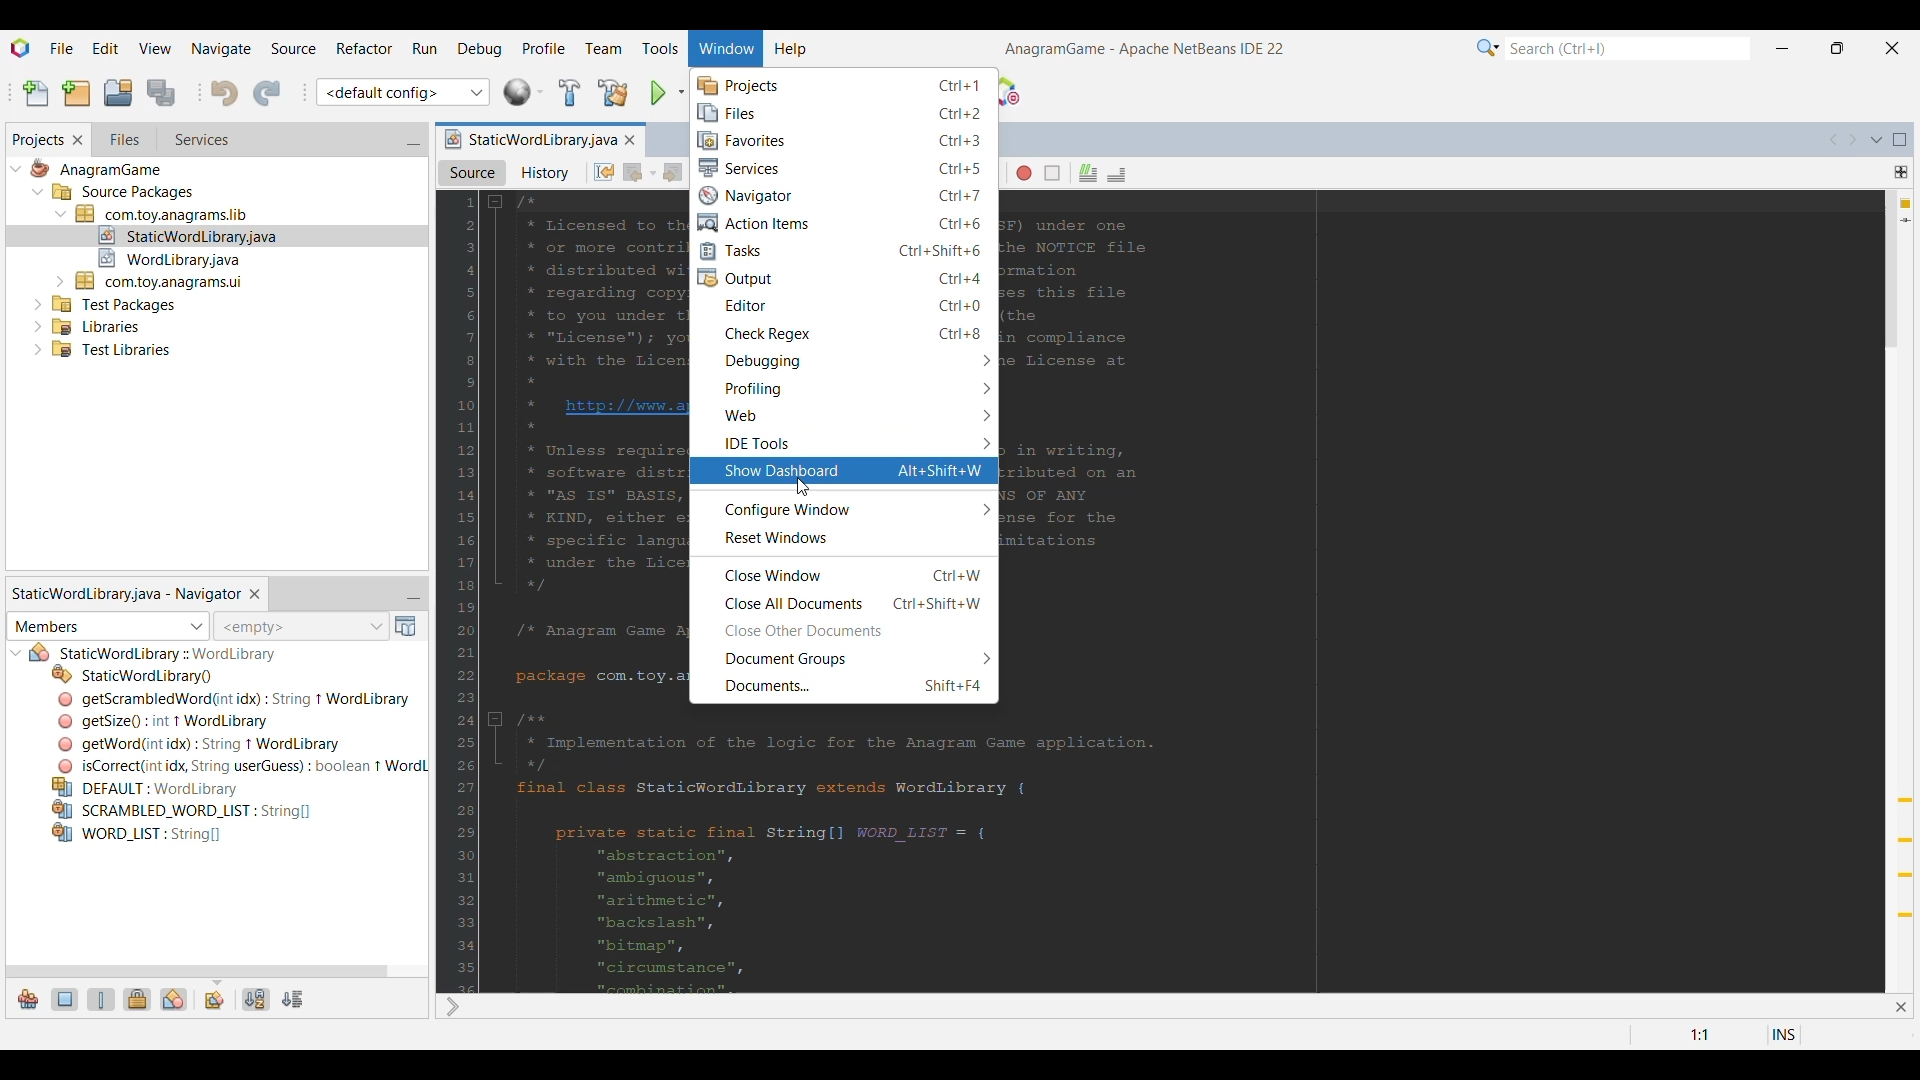  What do you see at coordinates (1782, 49) in the screenshot?
I see `Minimize` at bounding box center [1782, 49].